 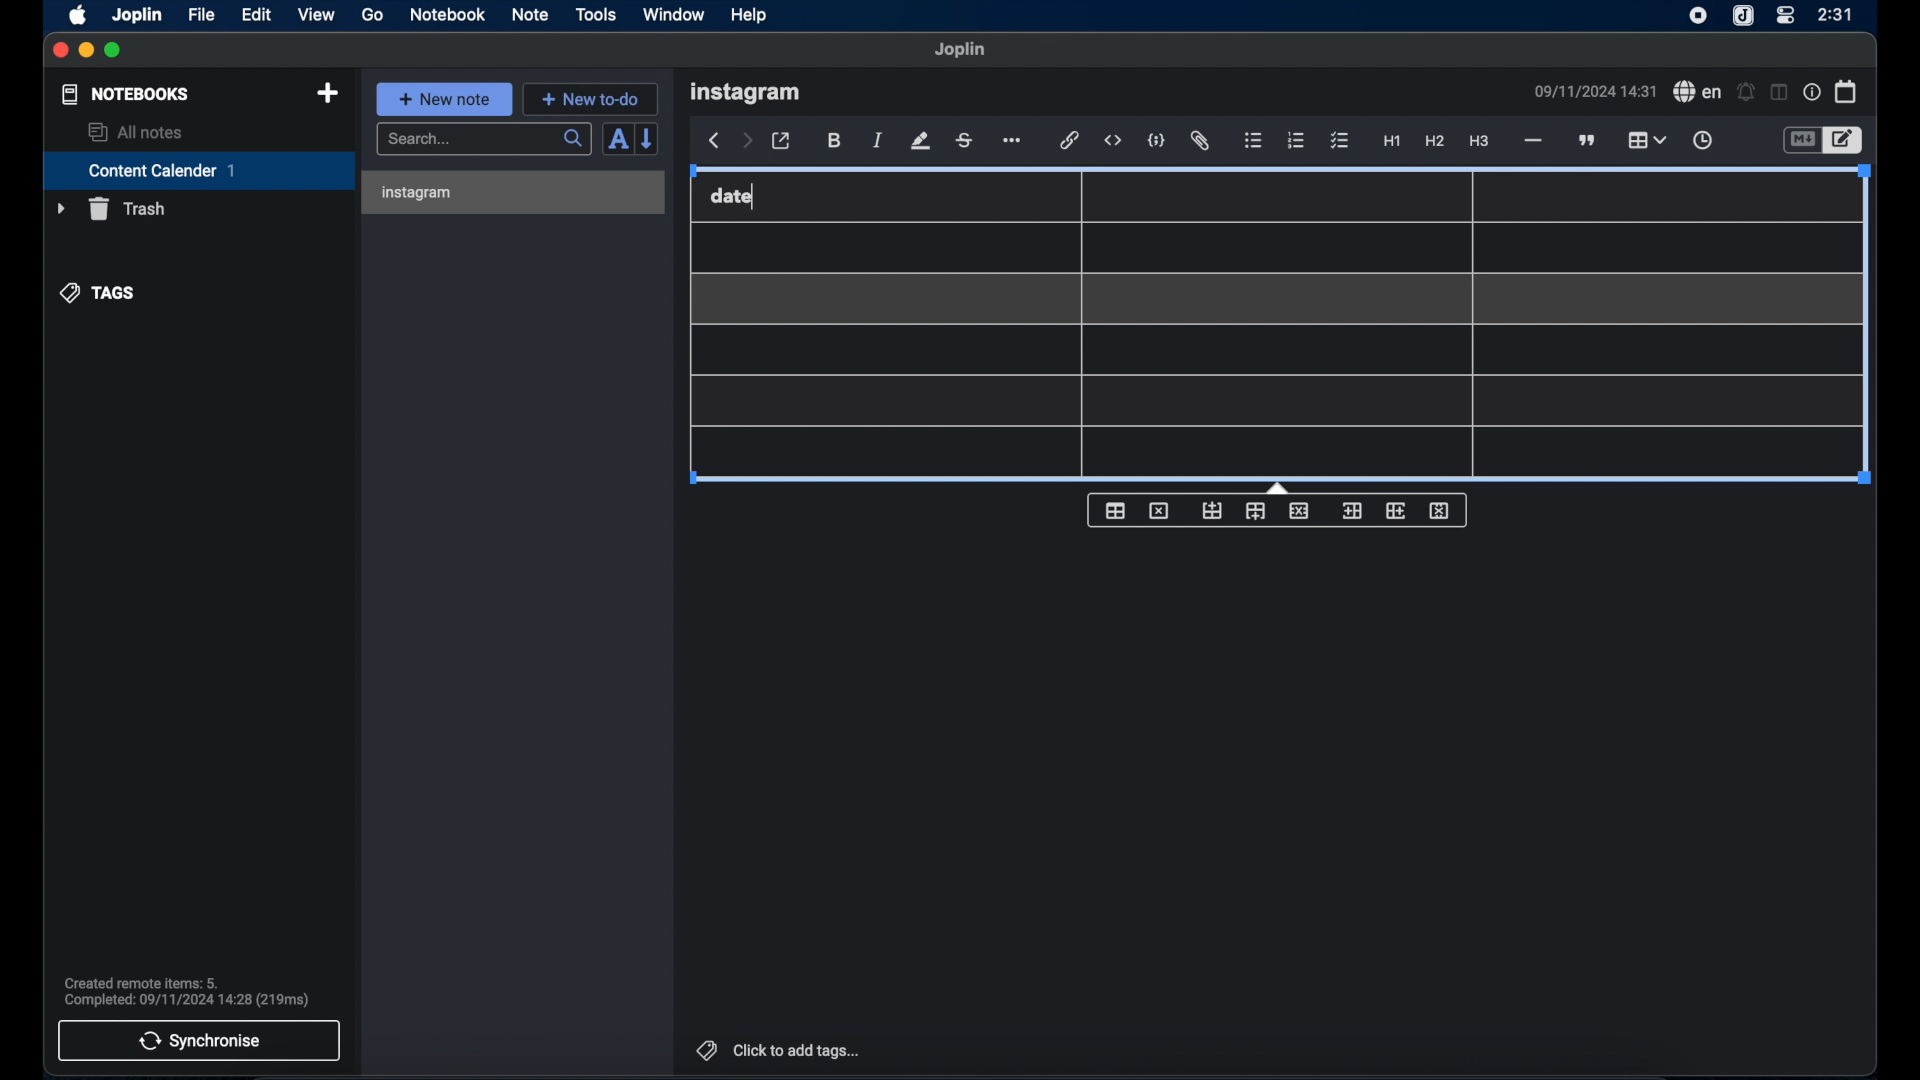 What do you see at coordinates (420, 193) in the screenshot?
I see `instagram` at bounding box center [420, 193].